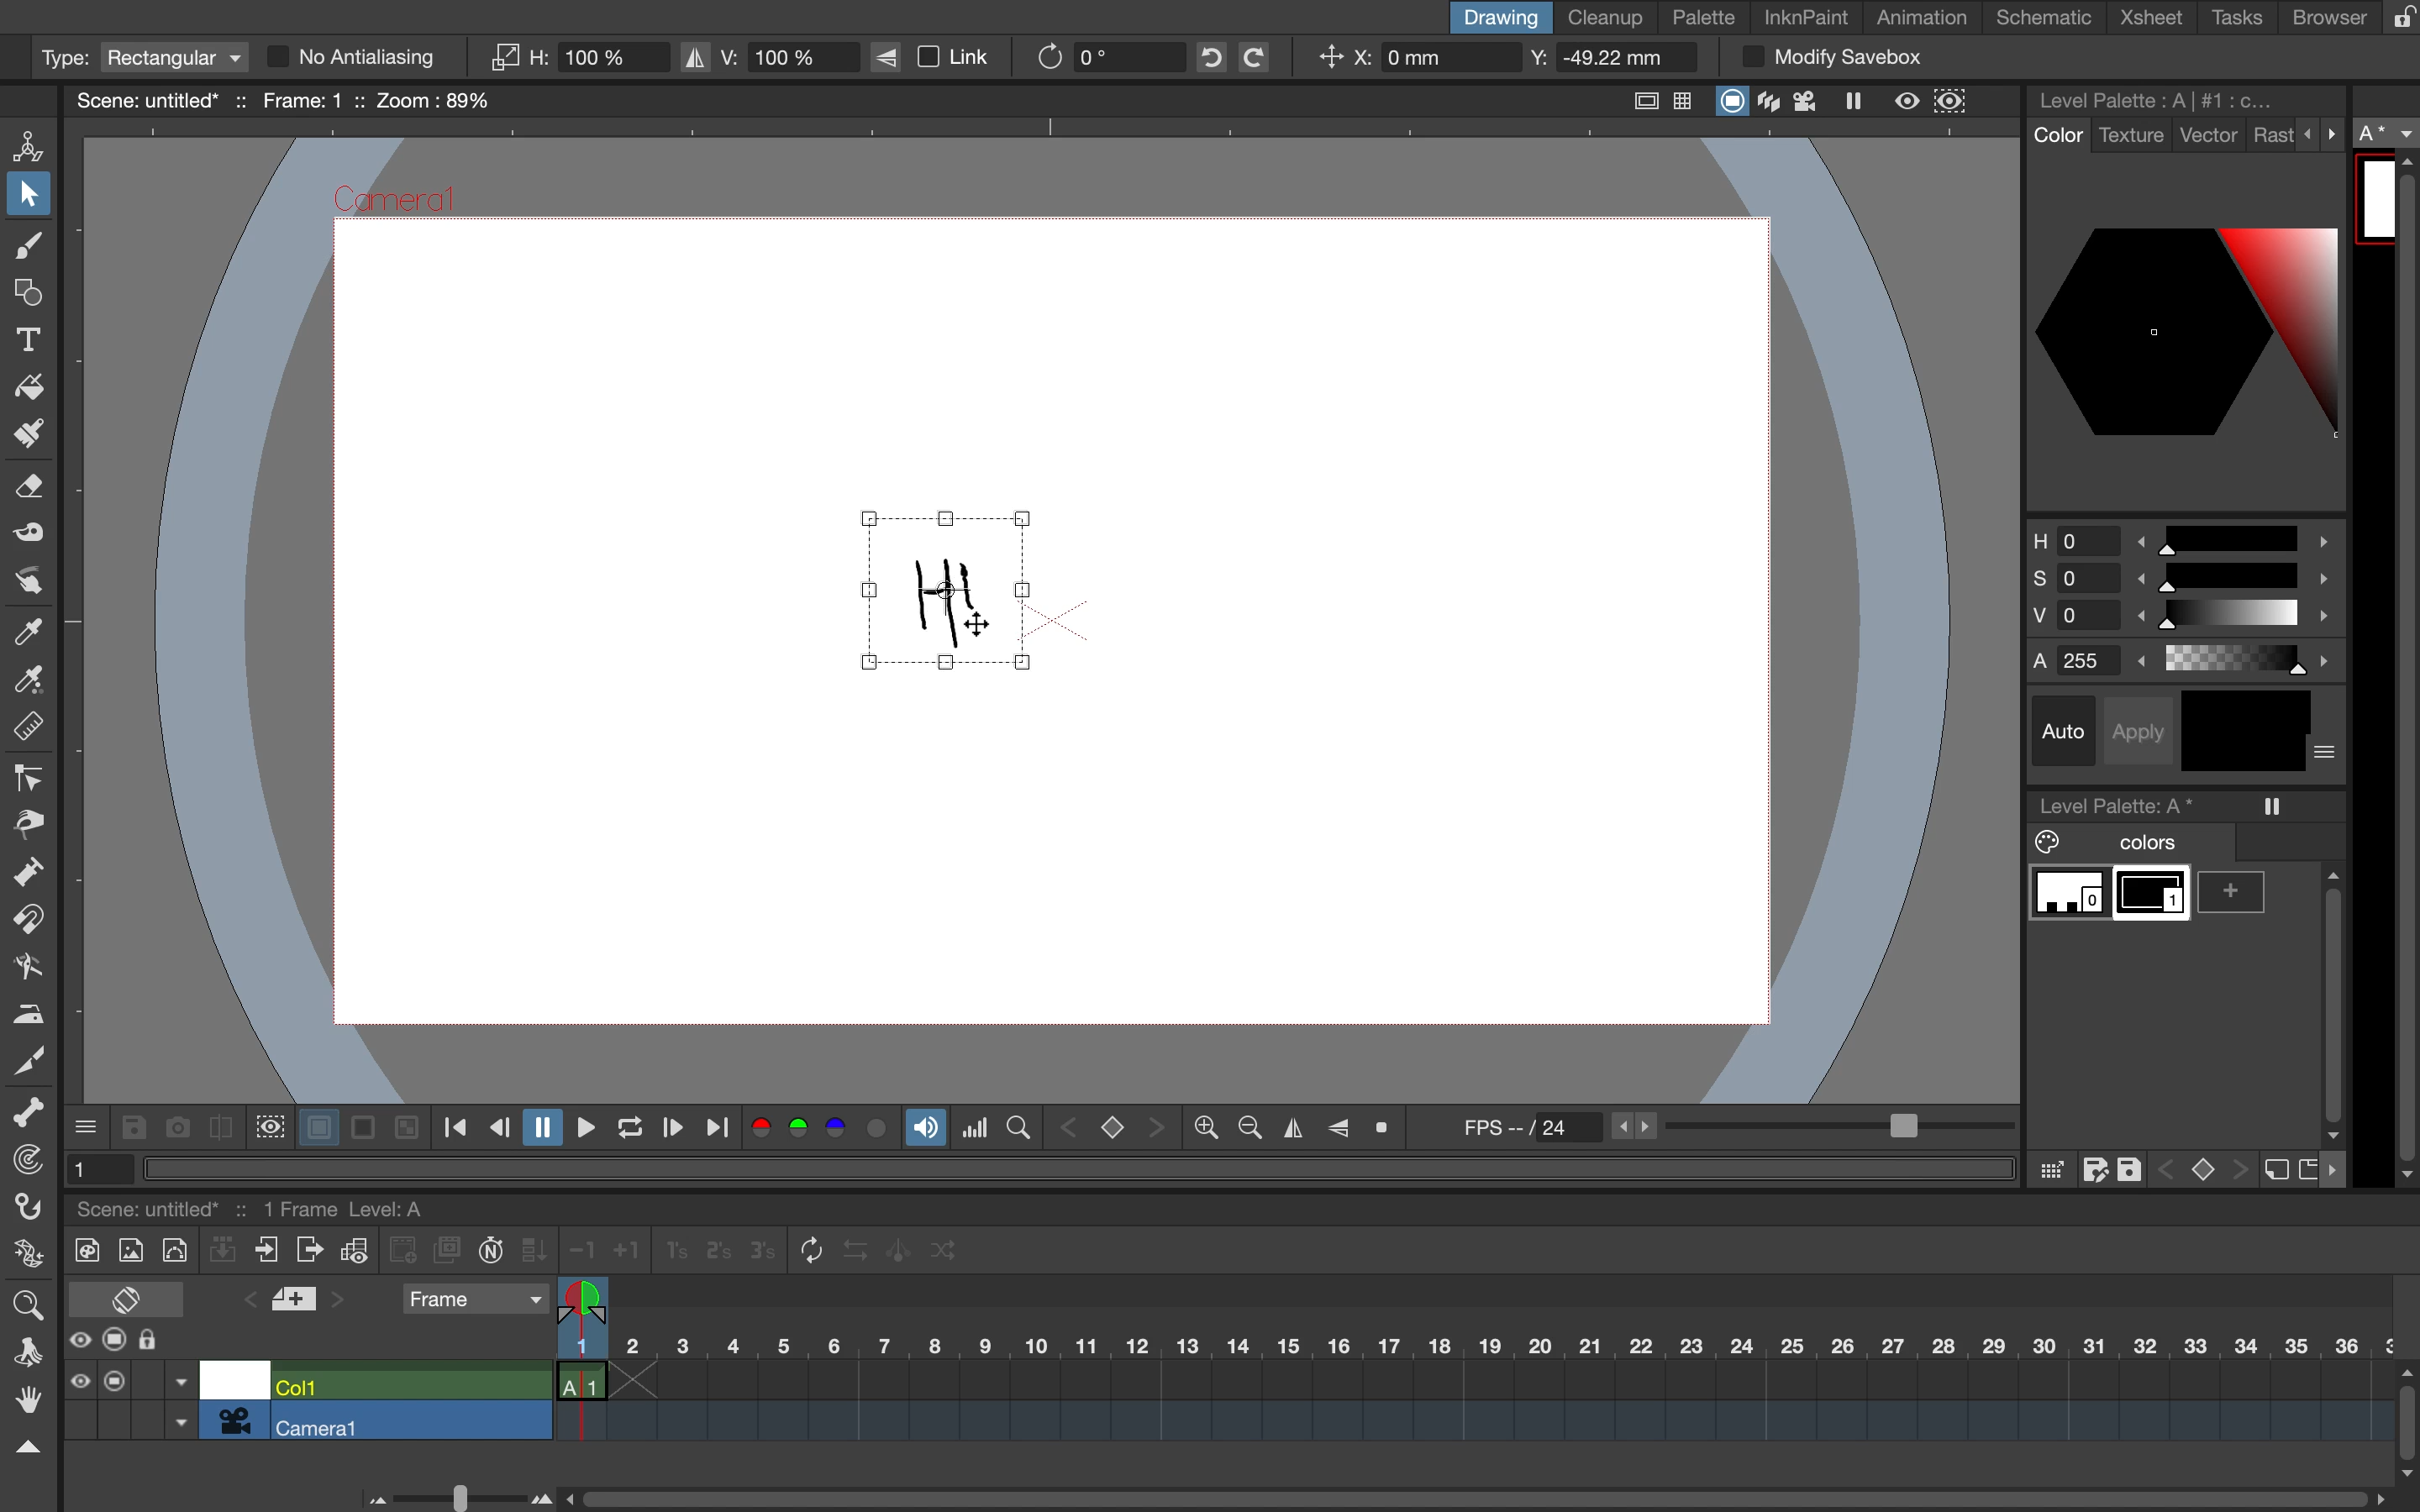 The image size is (2420, 1512). I want to click on x coordinate, so click(1409, 60).